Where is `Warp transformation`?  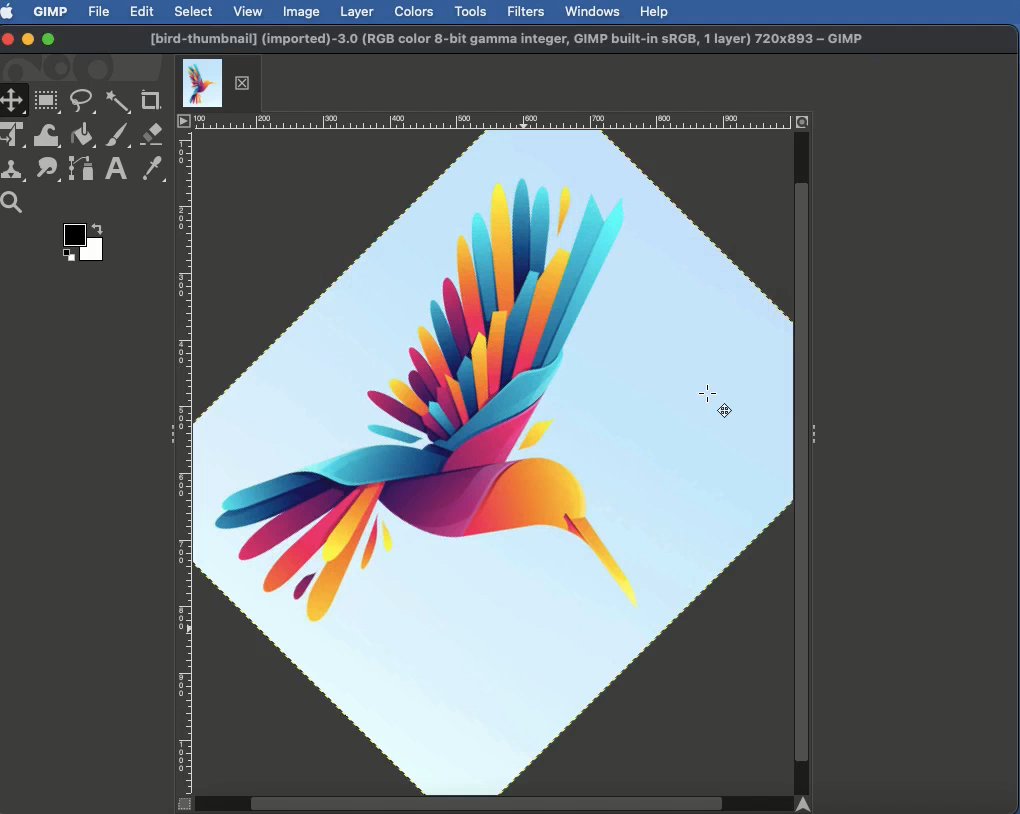
Warp transformation is located at coordinates (48, 135).